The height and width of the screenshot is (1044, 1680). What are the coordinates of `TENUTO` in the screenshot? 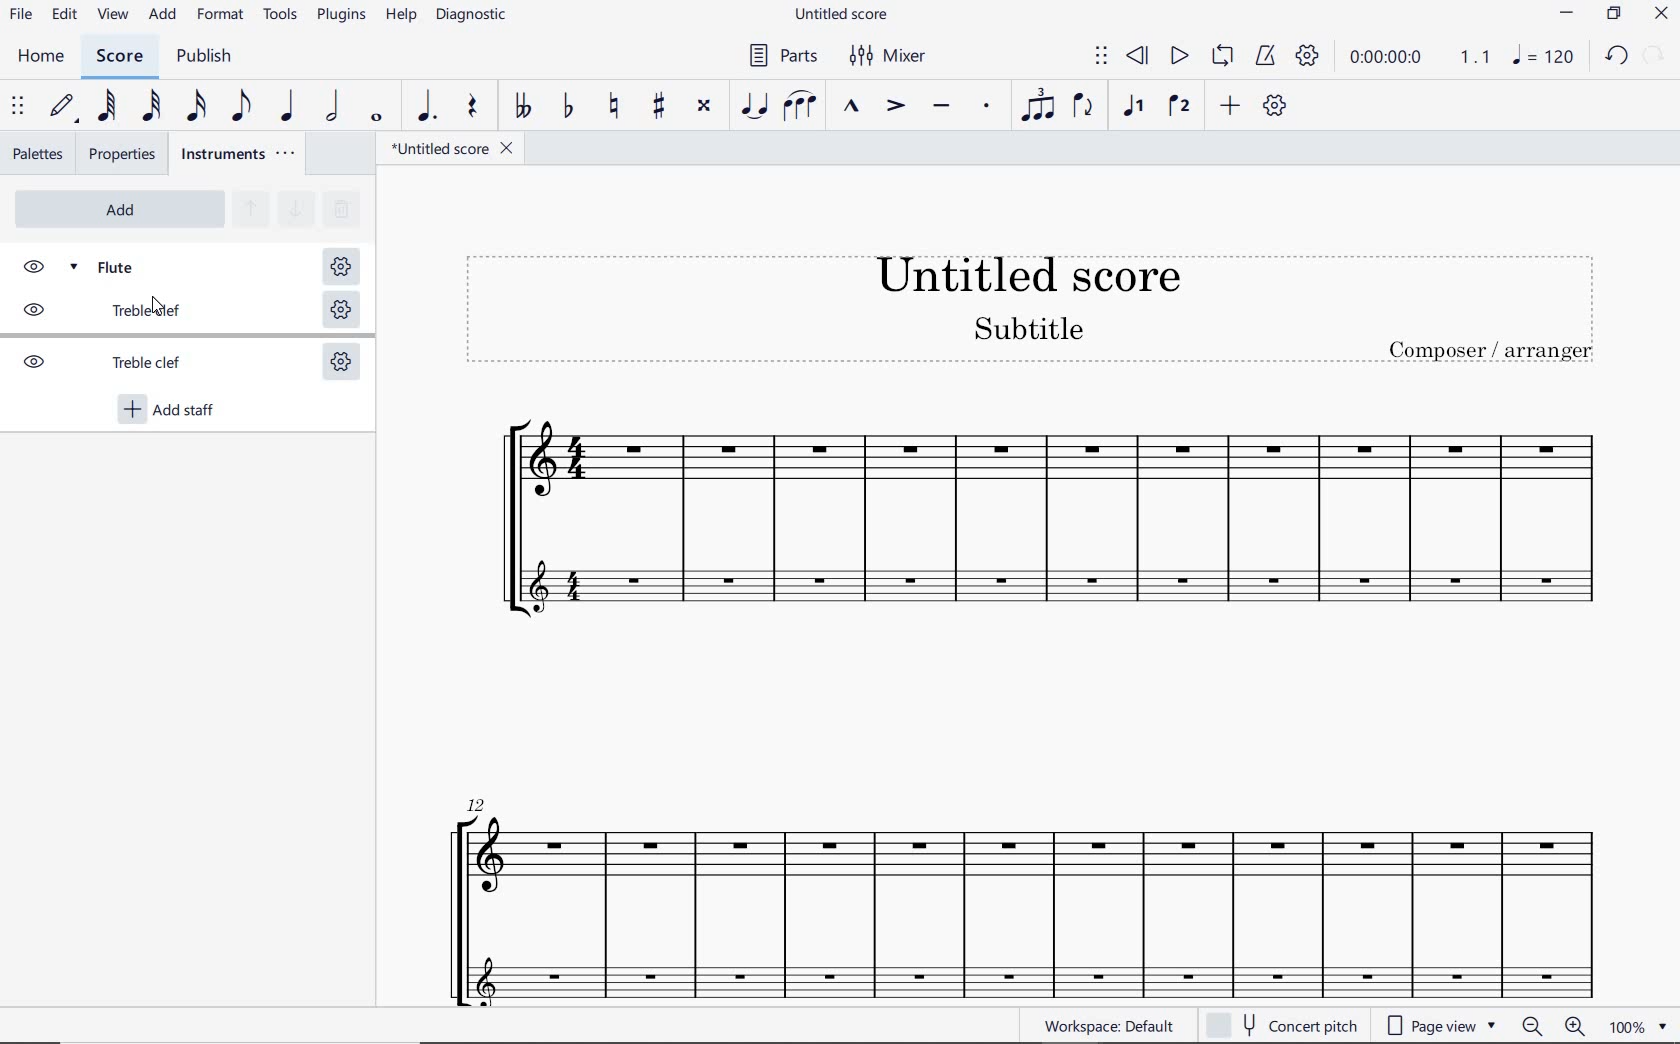 It's located at (941, 108).